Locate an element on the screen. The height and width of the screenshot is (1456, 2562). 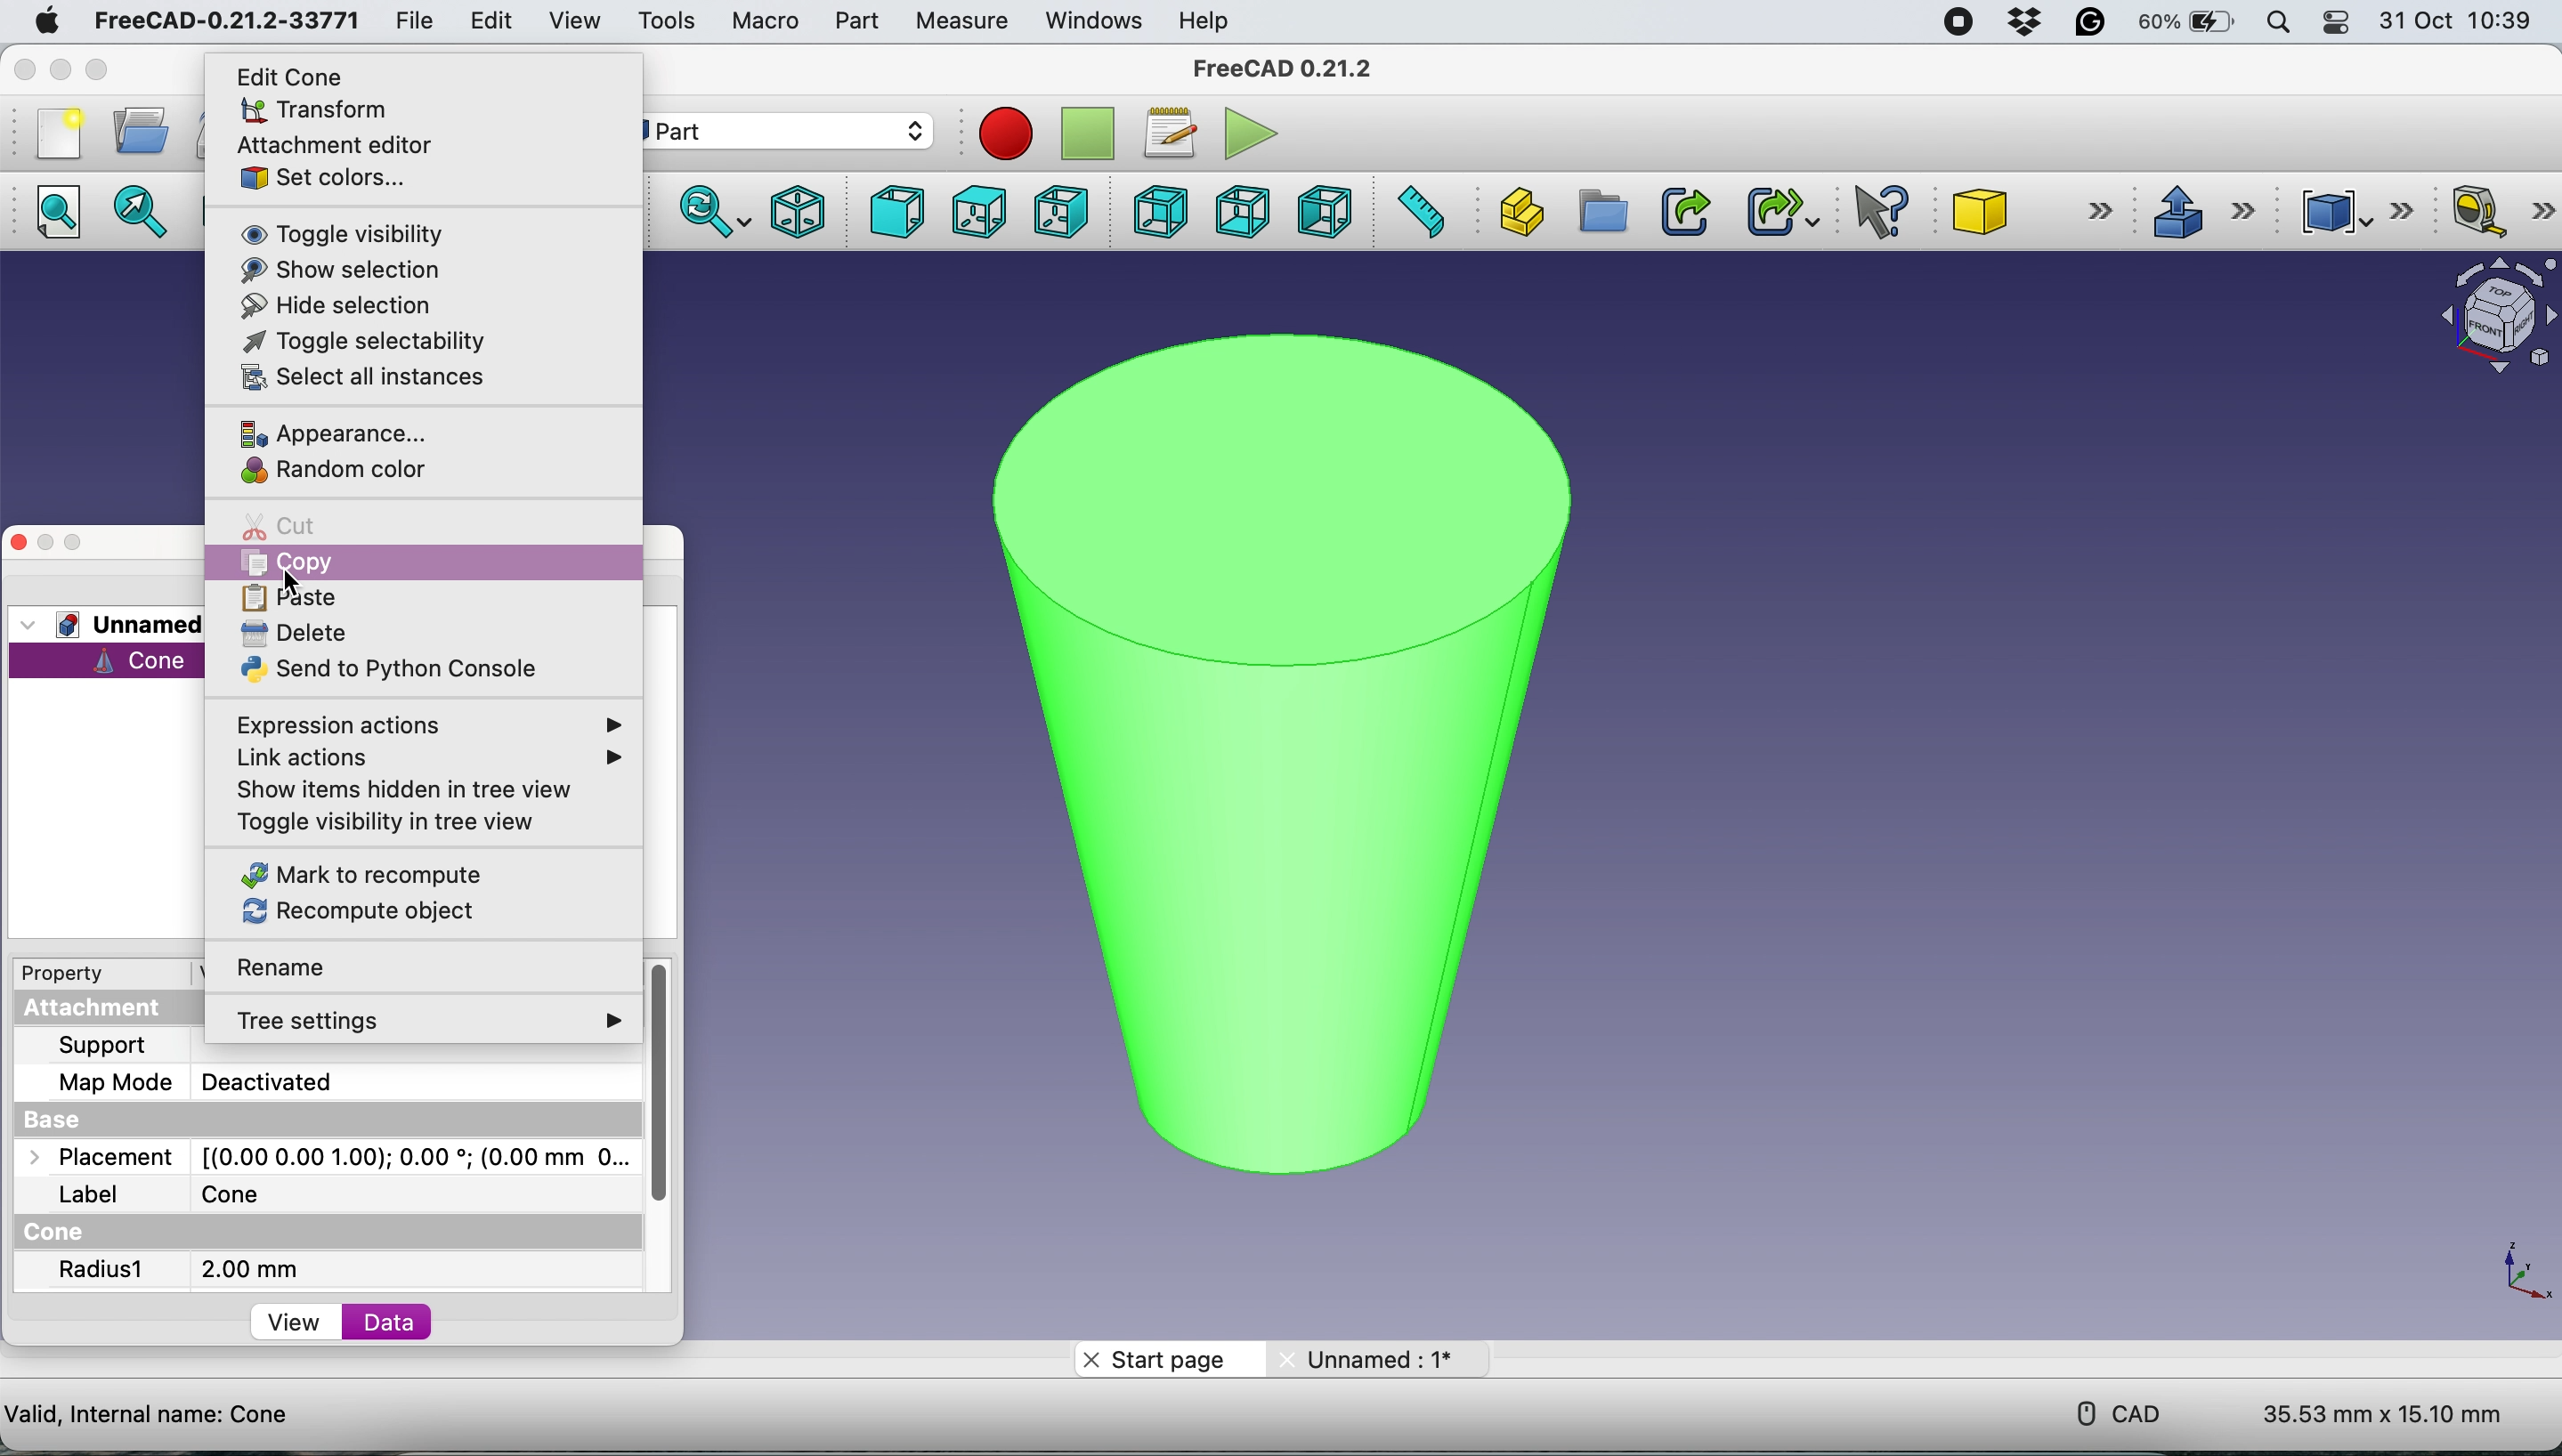
send to python console is located at coordinates (386, 671).